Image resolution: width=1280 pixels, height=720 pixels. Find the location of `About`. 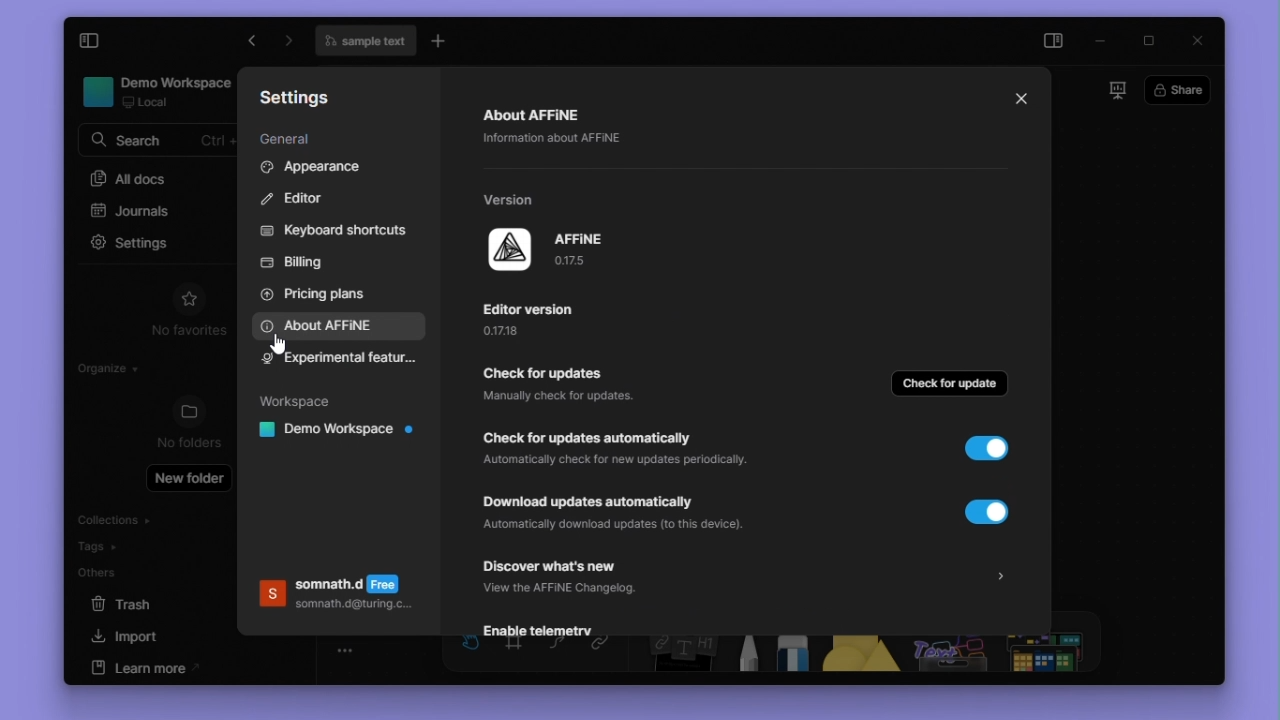

About is located at coordinates (338, 326).